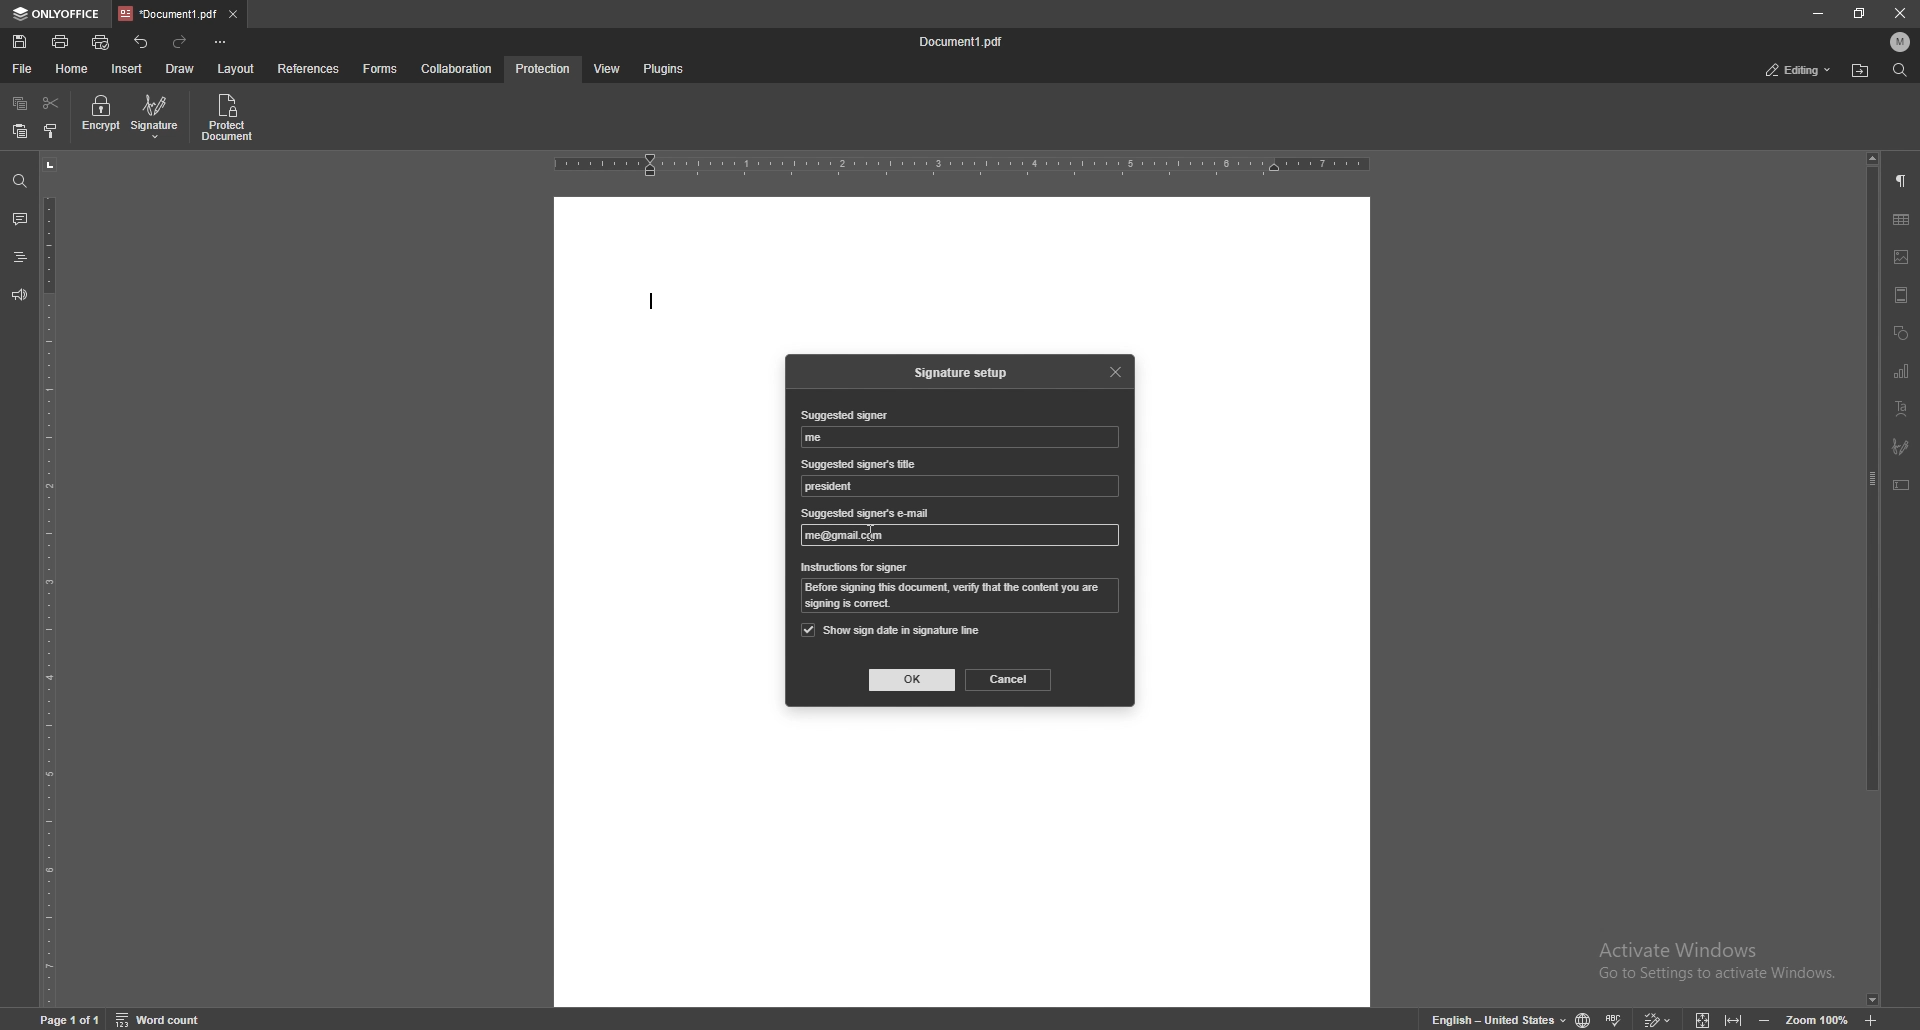  I want to click on suggested signer's title, so click(860, 463).